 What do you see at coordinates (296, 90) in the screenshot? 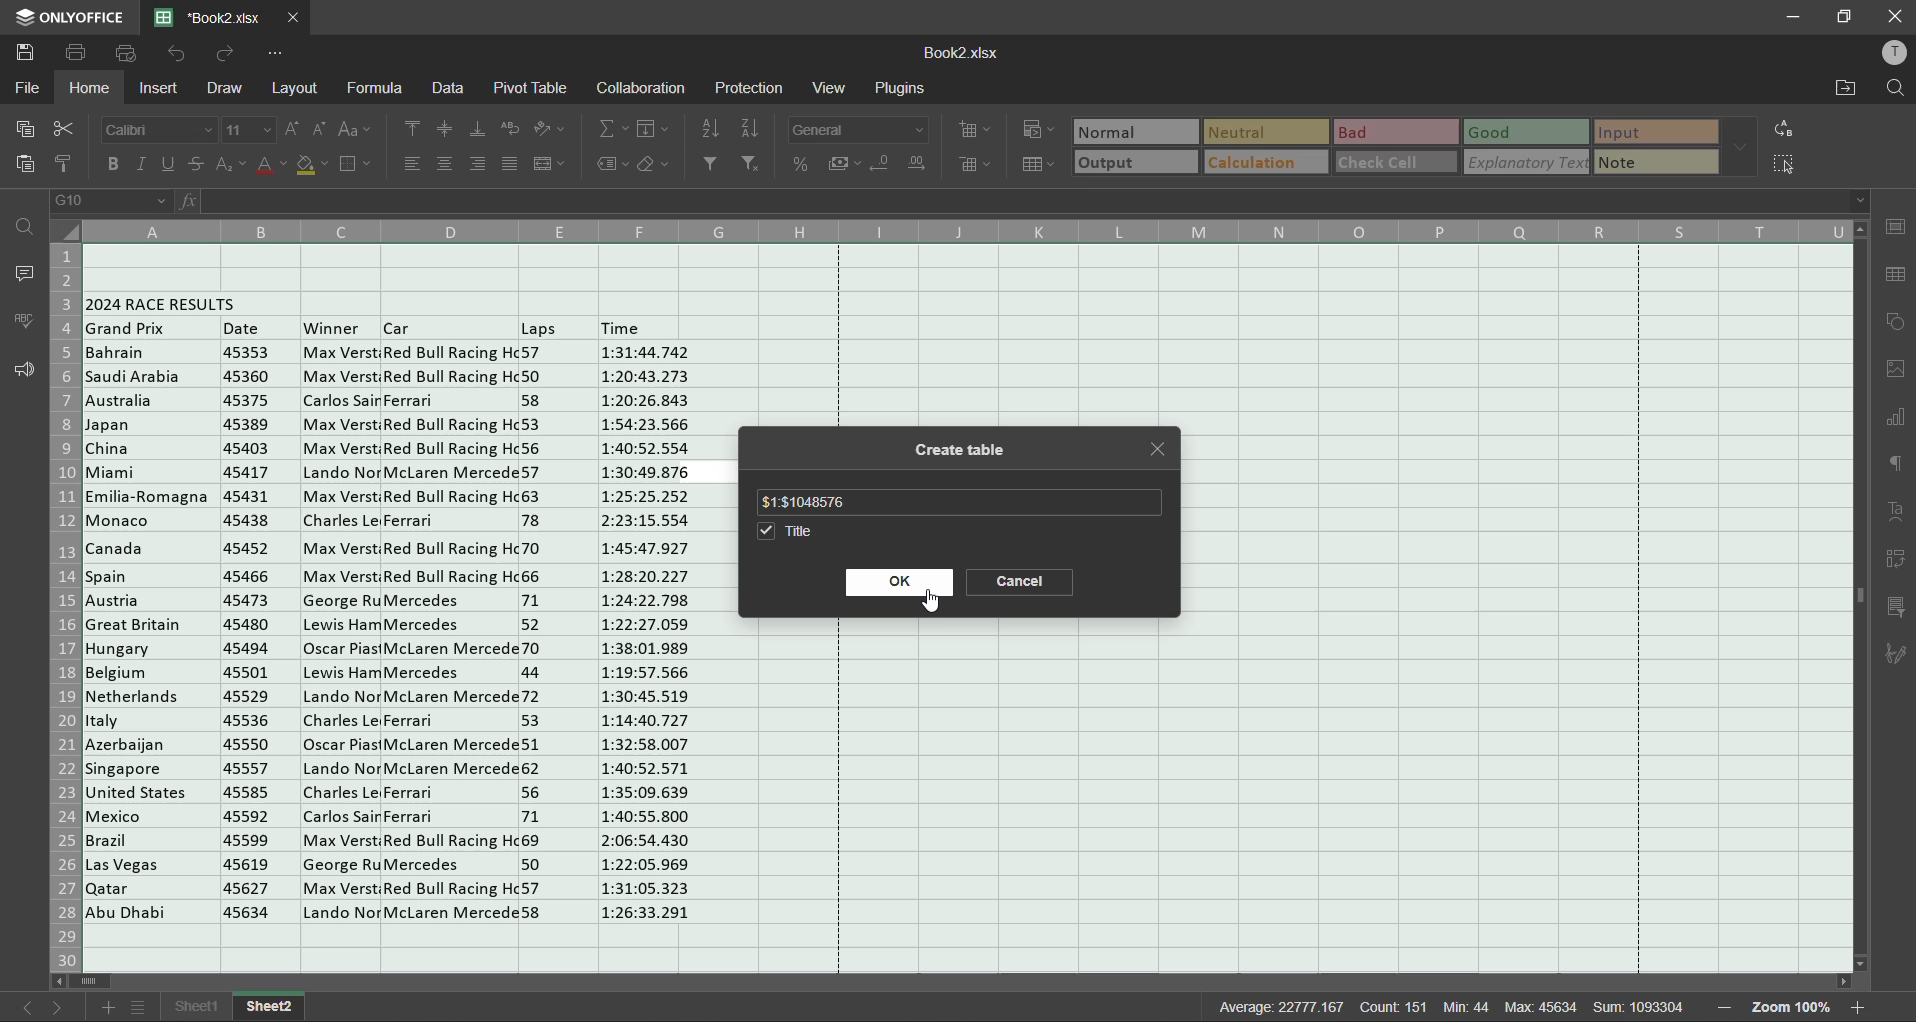
I see `layout` at bounding box center [296, 90].